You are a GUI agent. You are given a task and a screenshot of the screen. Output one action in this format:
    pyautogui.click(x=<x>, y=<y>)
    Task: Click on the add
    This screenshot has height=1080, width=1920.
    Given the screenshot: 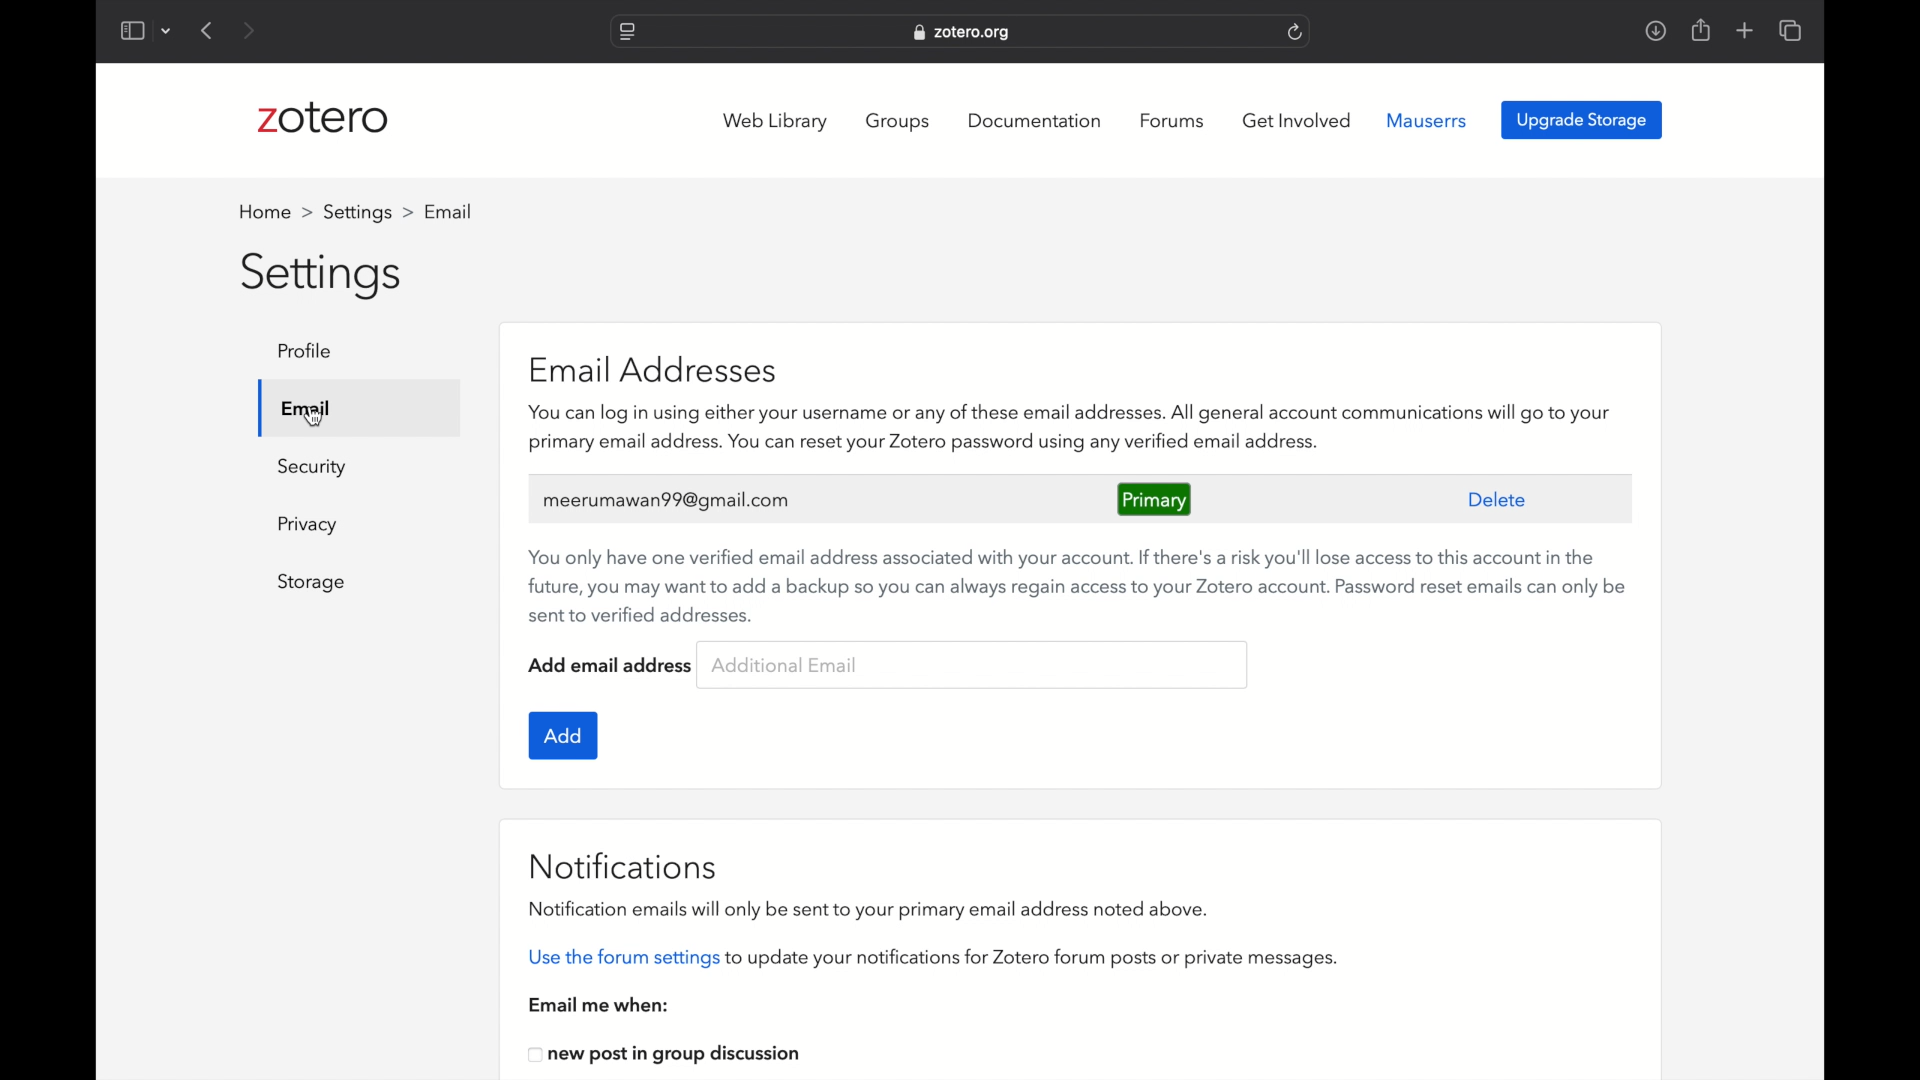 What is the action you would take?
    pyautogui.click(x=564, y=736)
    